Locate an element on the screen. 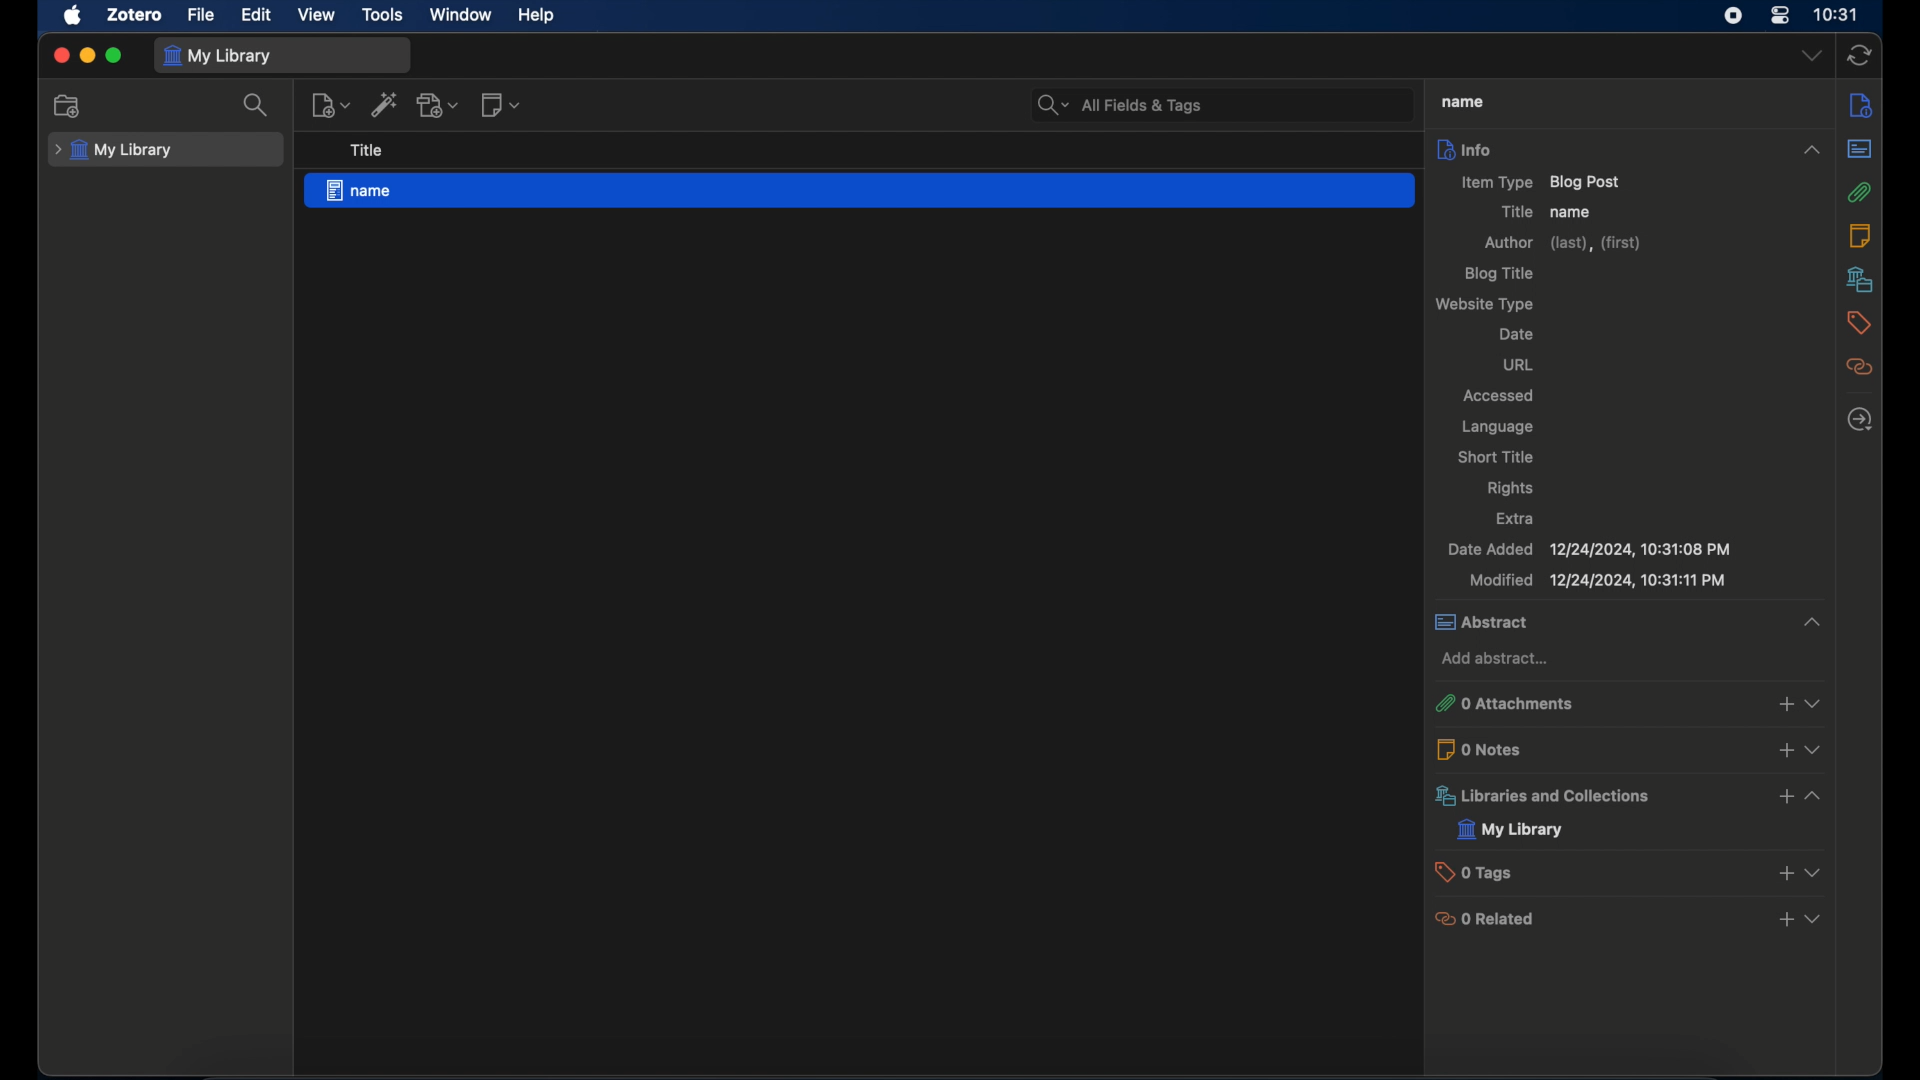  0 related is located at coordinates (1630, 918).